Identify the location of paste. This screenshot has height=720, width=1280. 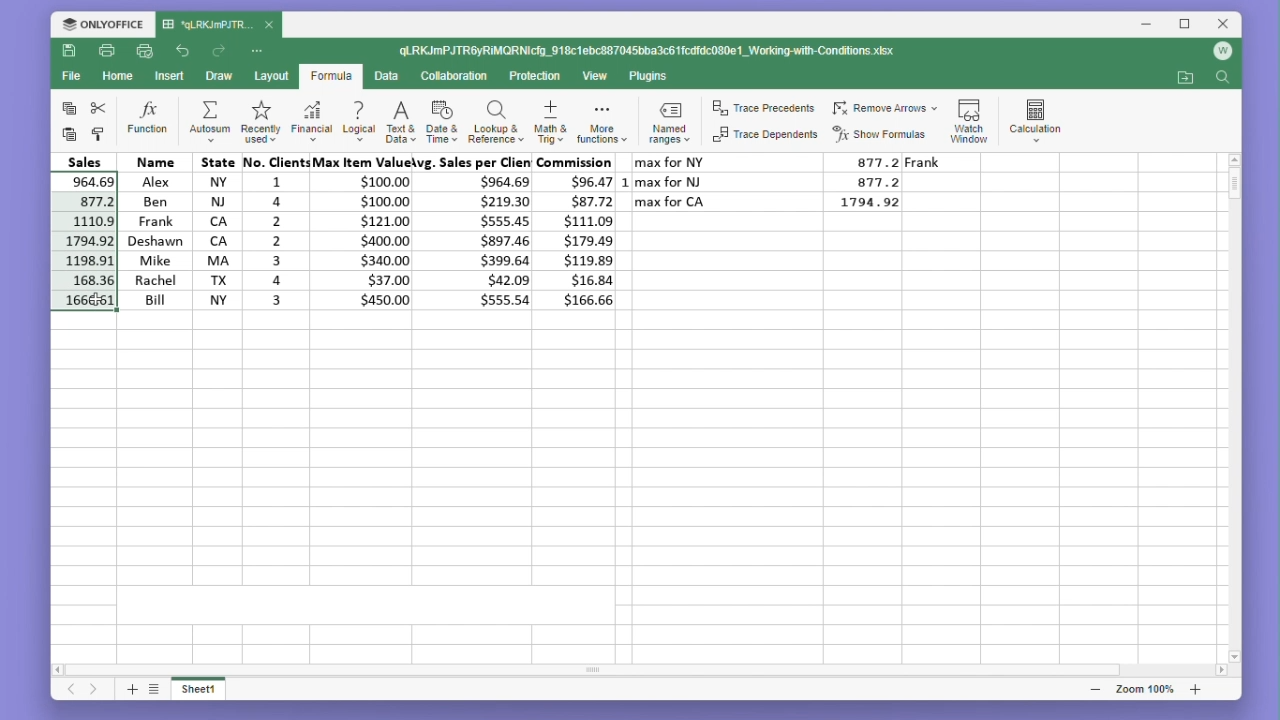
(70, 135).